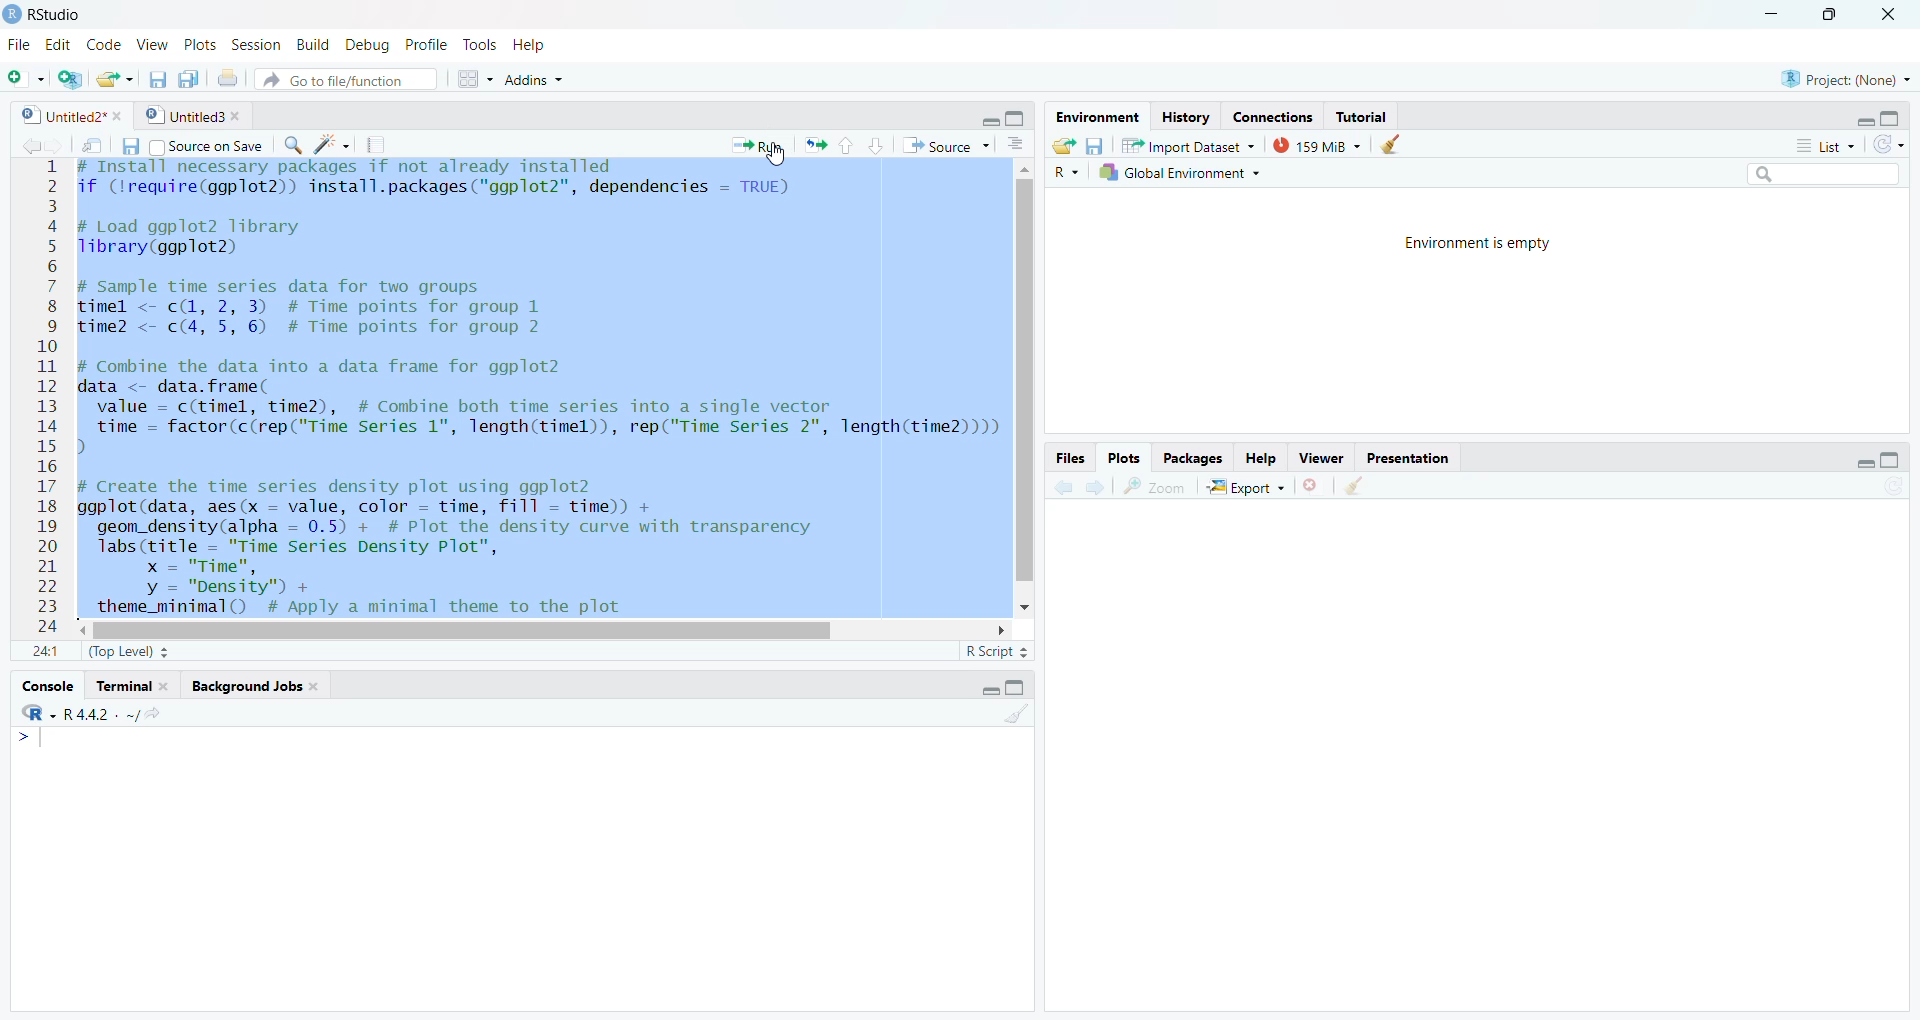  I want to click on Maximize, so click(1018, 119).